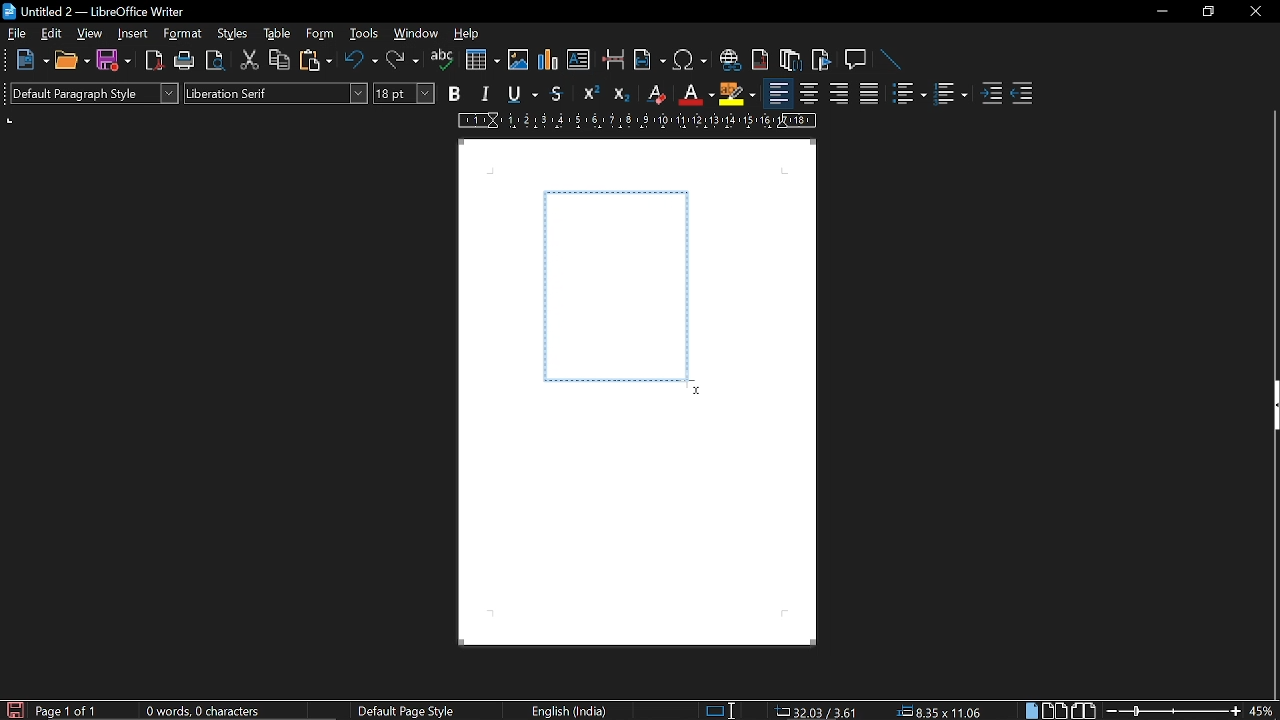 This screenshot has width=1280, height=720. I want to click on paste, so click(318, 63).